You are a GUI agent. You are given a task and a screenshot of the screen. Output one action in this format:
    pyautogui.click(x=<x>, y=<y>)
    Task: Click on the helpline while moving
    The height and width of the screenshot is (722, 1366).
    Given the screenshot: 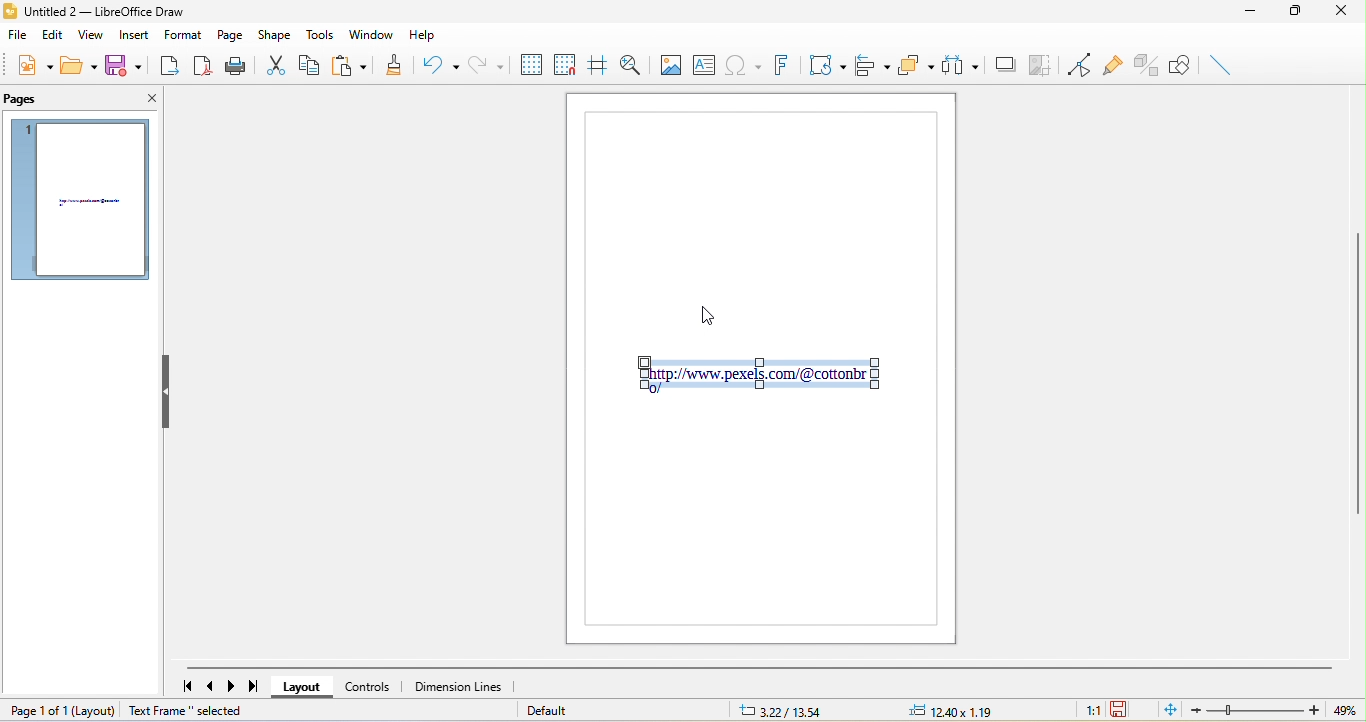 What is the action you would take?
    pyautogui.click(x=595, y=62)
    